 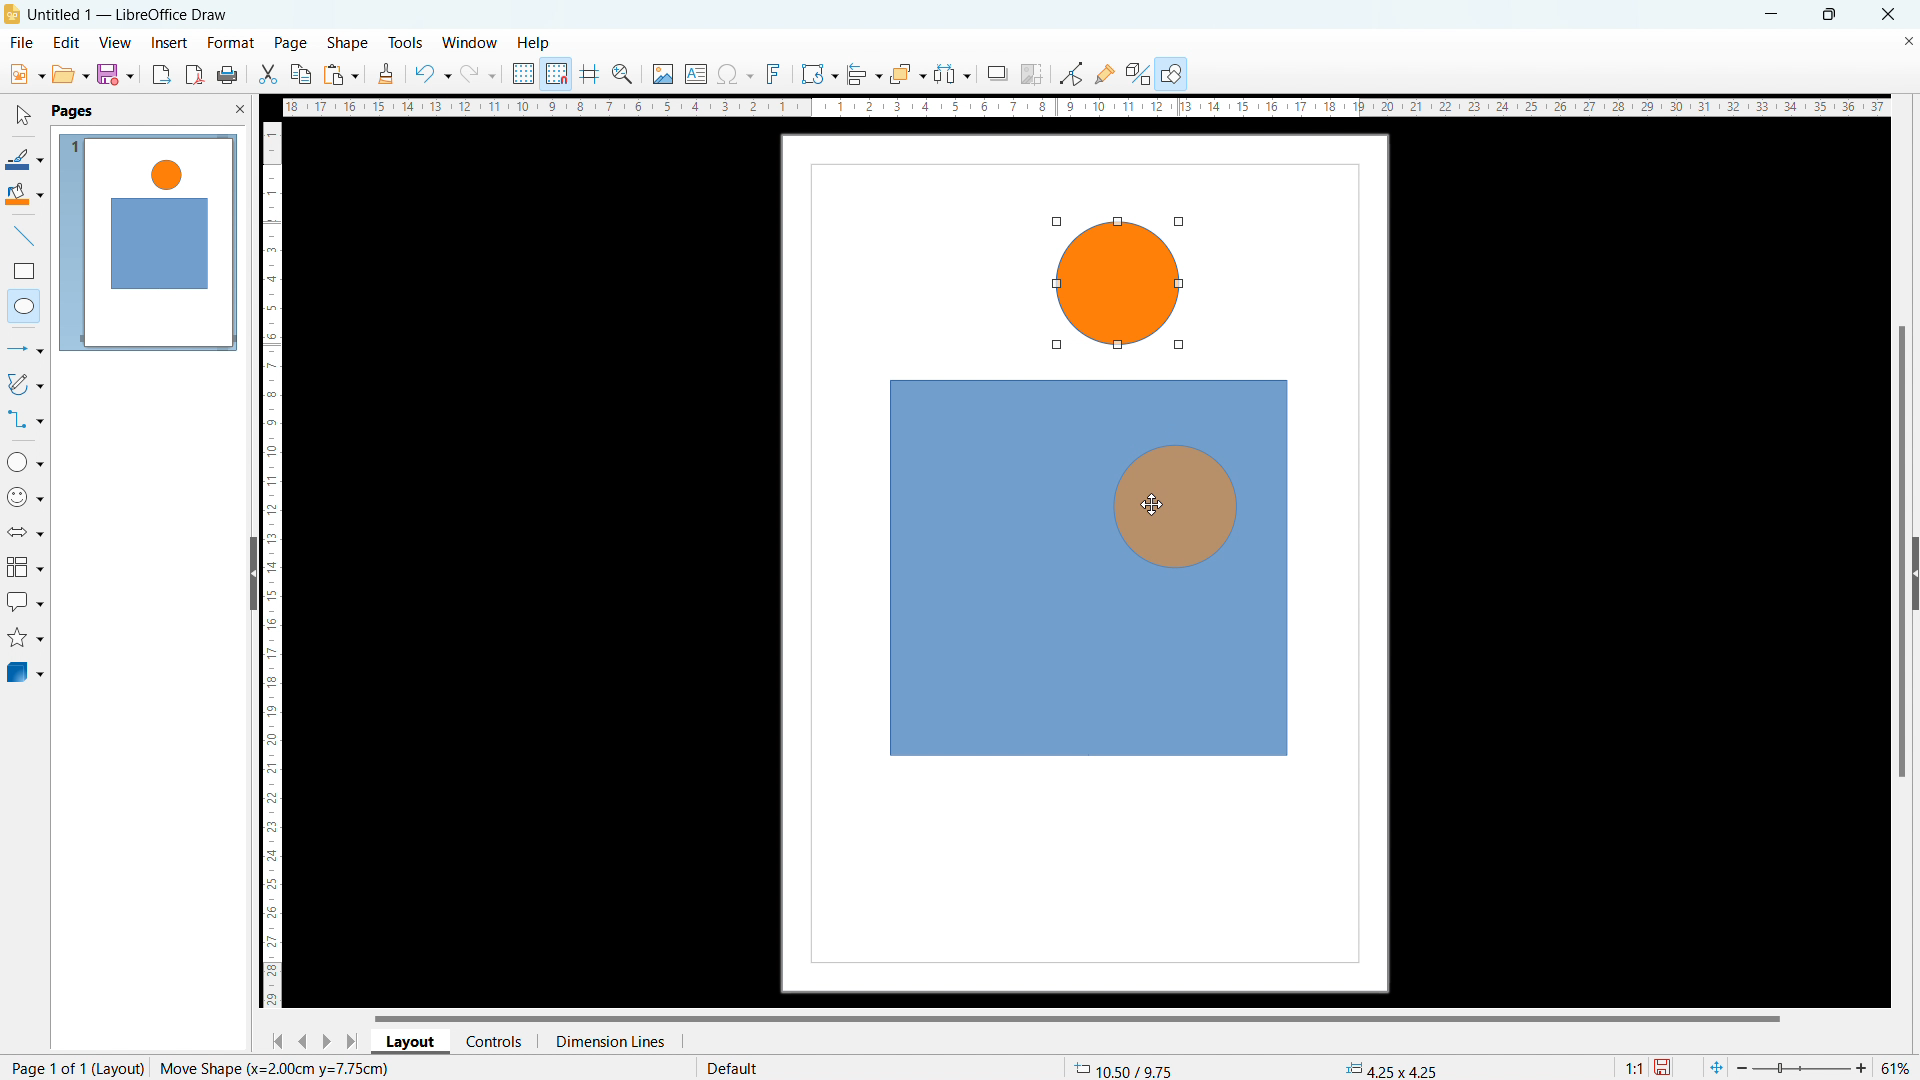 What do you see at coordinates (120, 1068) in the screenshot?
I see `layout` at bounding box center [120, 1068].